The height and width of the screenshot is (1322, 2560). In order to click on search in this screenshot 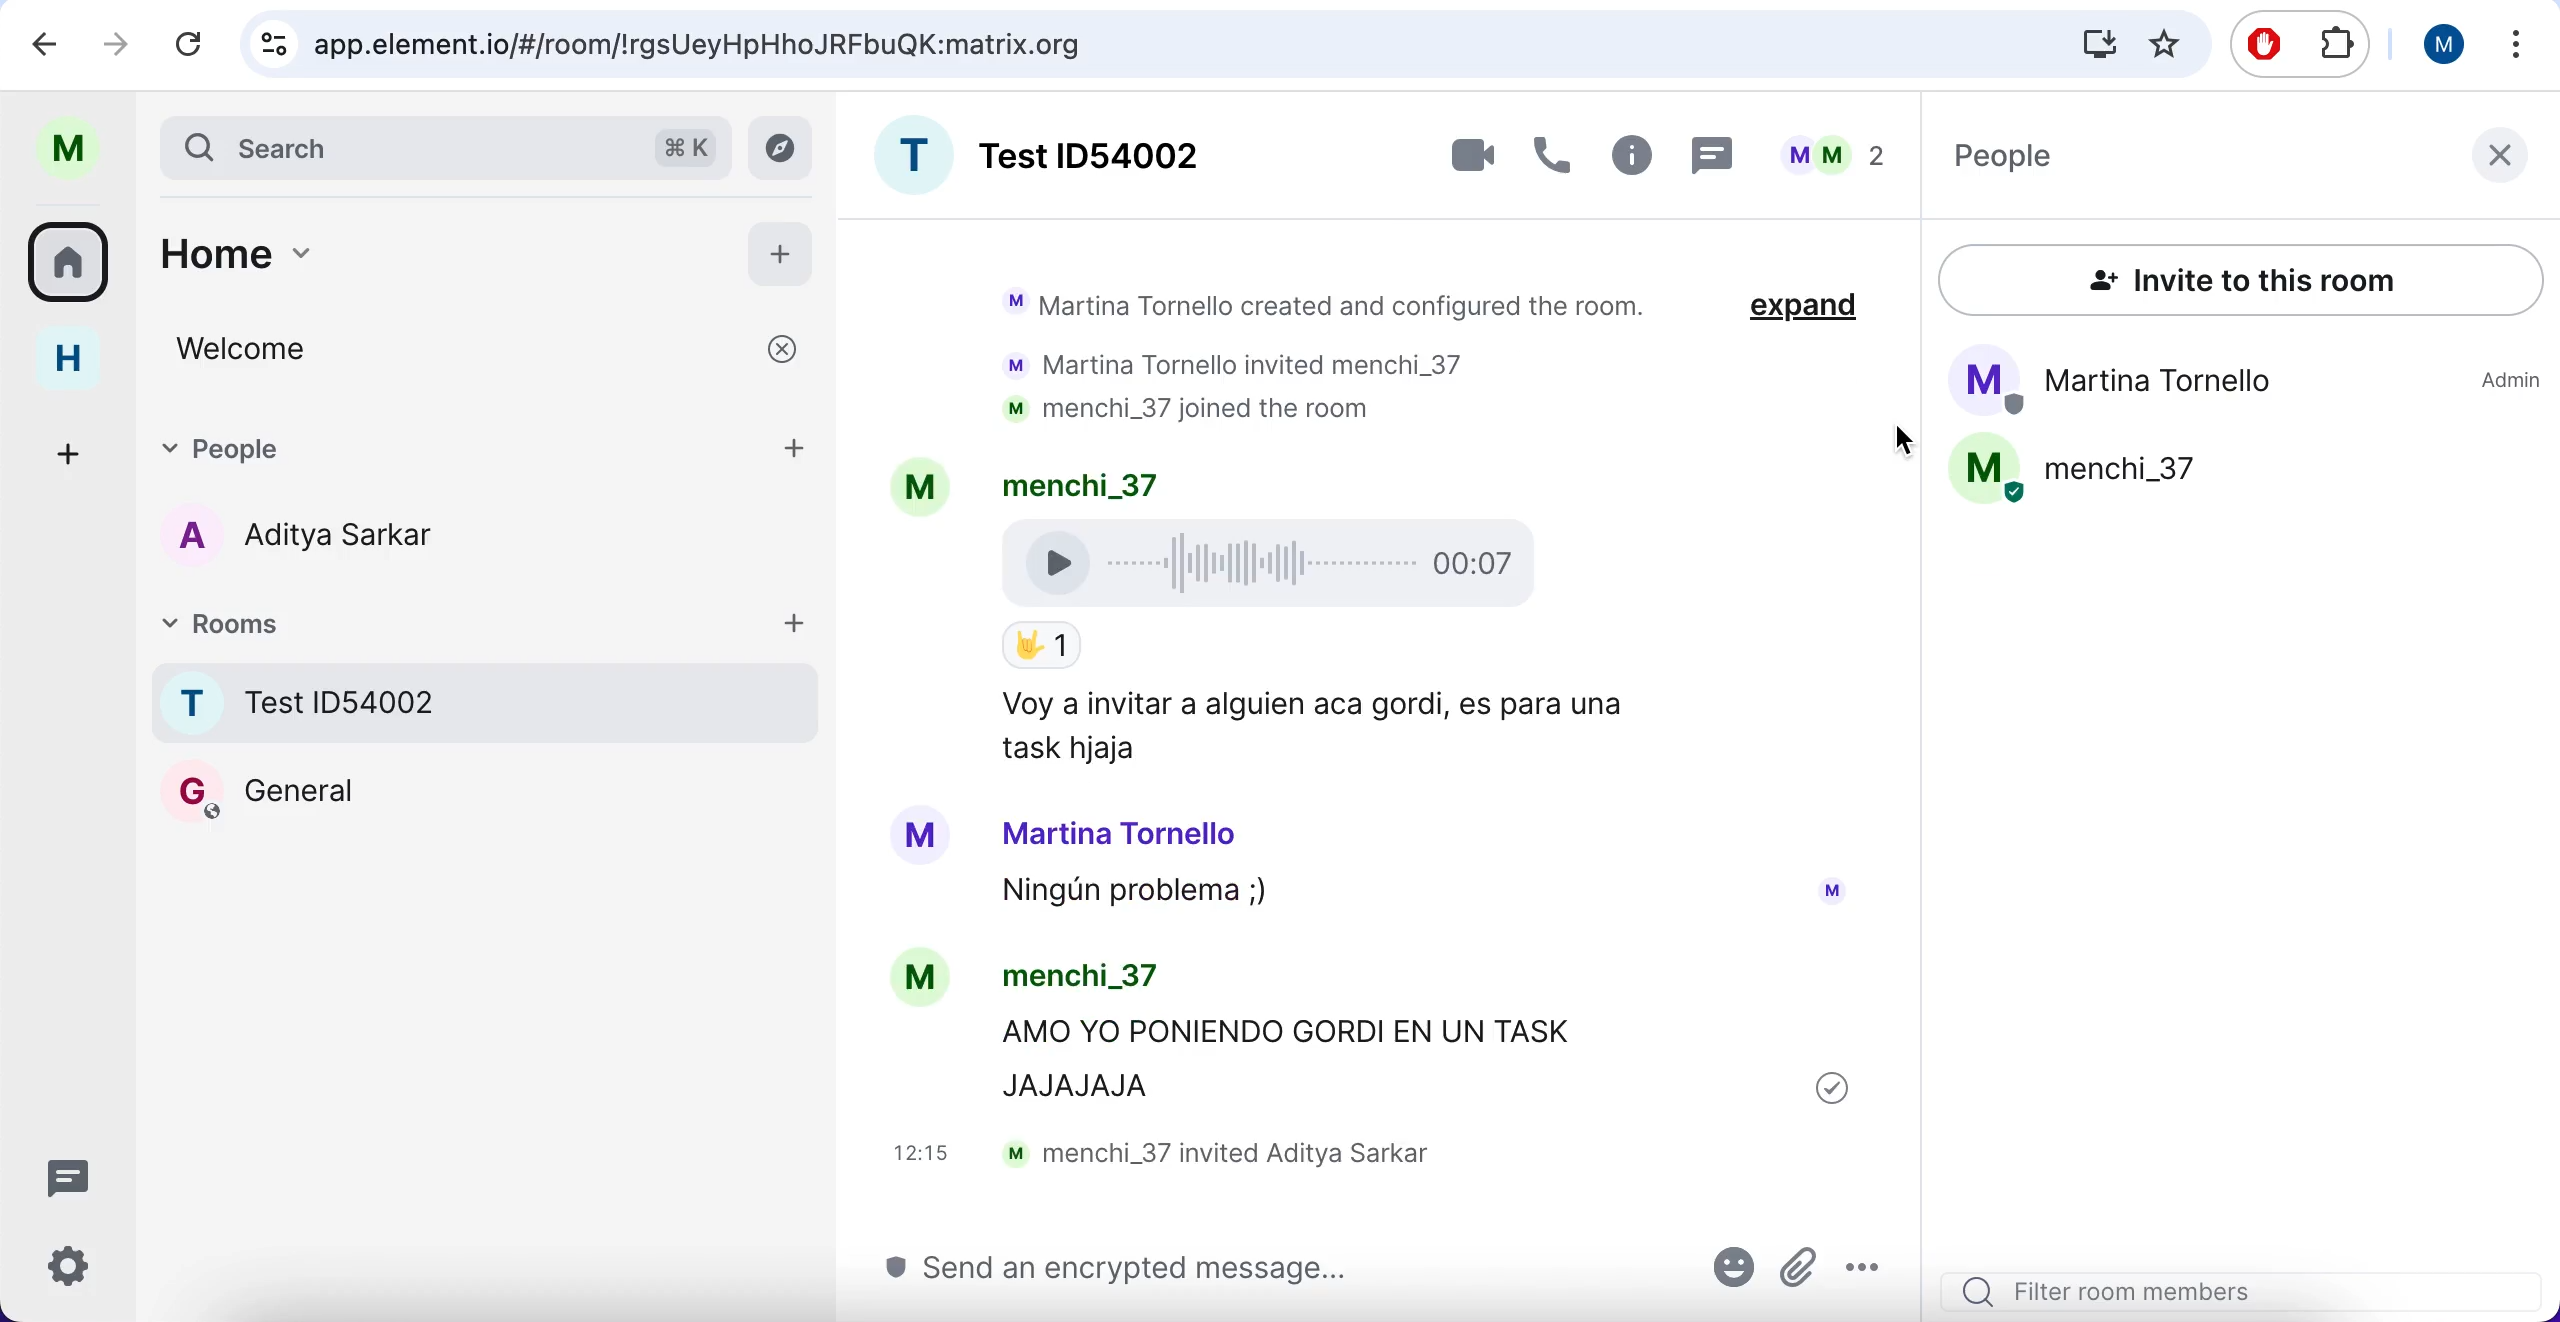, I will do `click(1136, 44)`.